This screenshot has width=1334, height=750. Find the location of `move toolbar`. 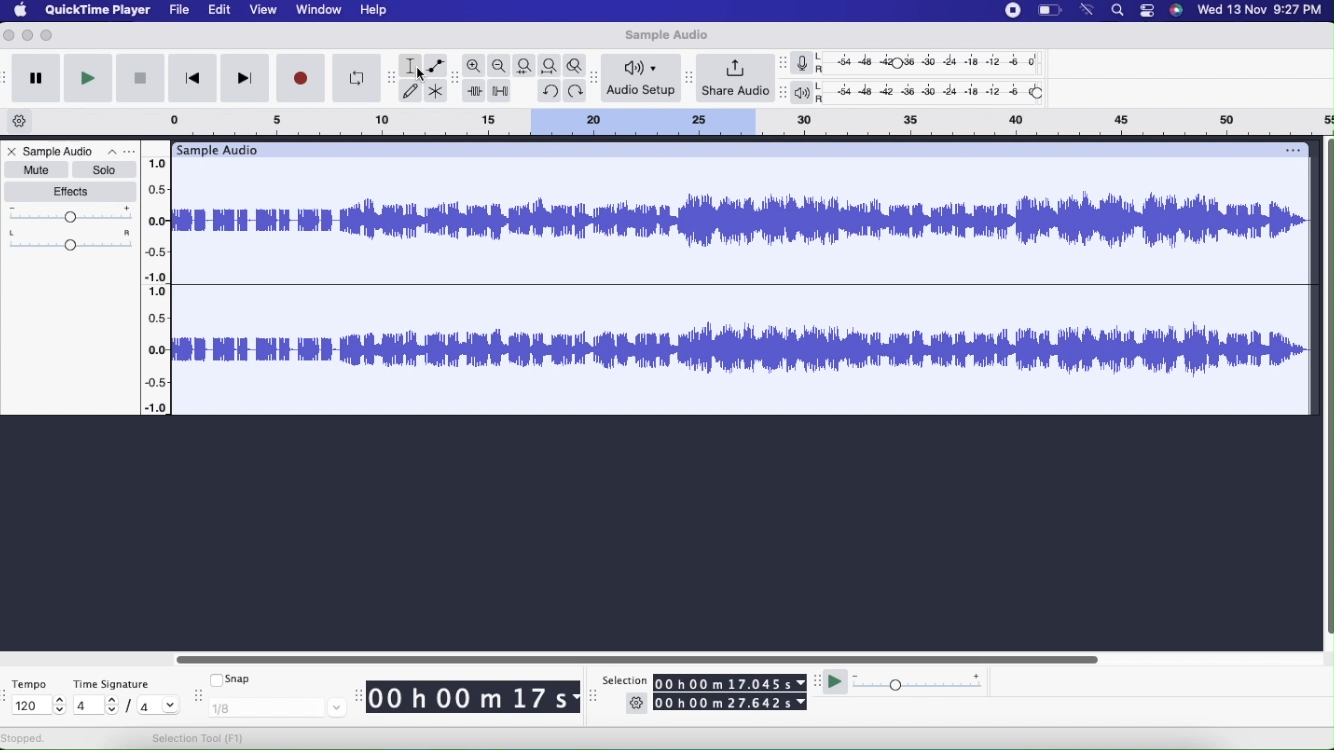

move toolbar is located at coordinates (594, 696).